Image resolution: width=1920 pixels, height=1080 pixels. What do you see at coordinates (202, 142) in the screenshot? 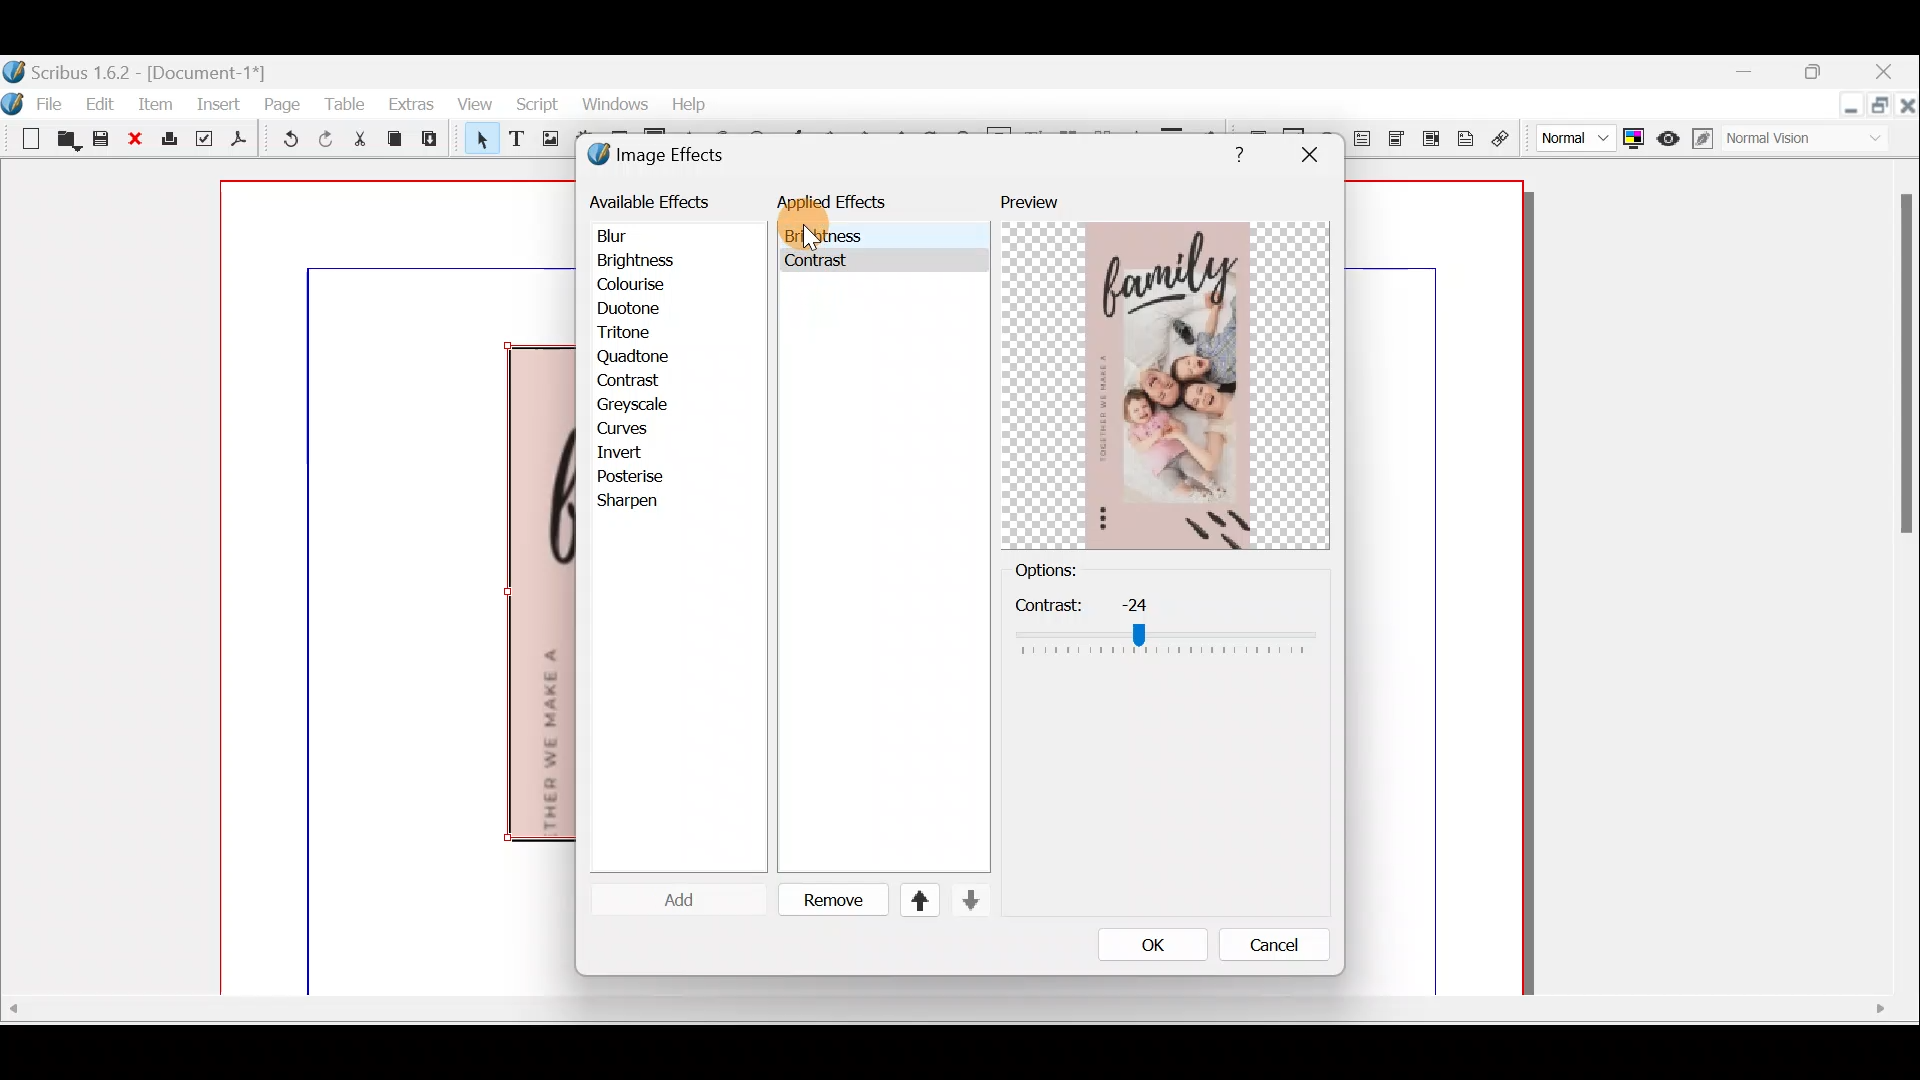
I see `Preflight verifier` at bounding box center [202, 142].